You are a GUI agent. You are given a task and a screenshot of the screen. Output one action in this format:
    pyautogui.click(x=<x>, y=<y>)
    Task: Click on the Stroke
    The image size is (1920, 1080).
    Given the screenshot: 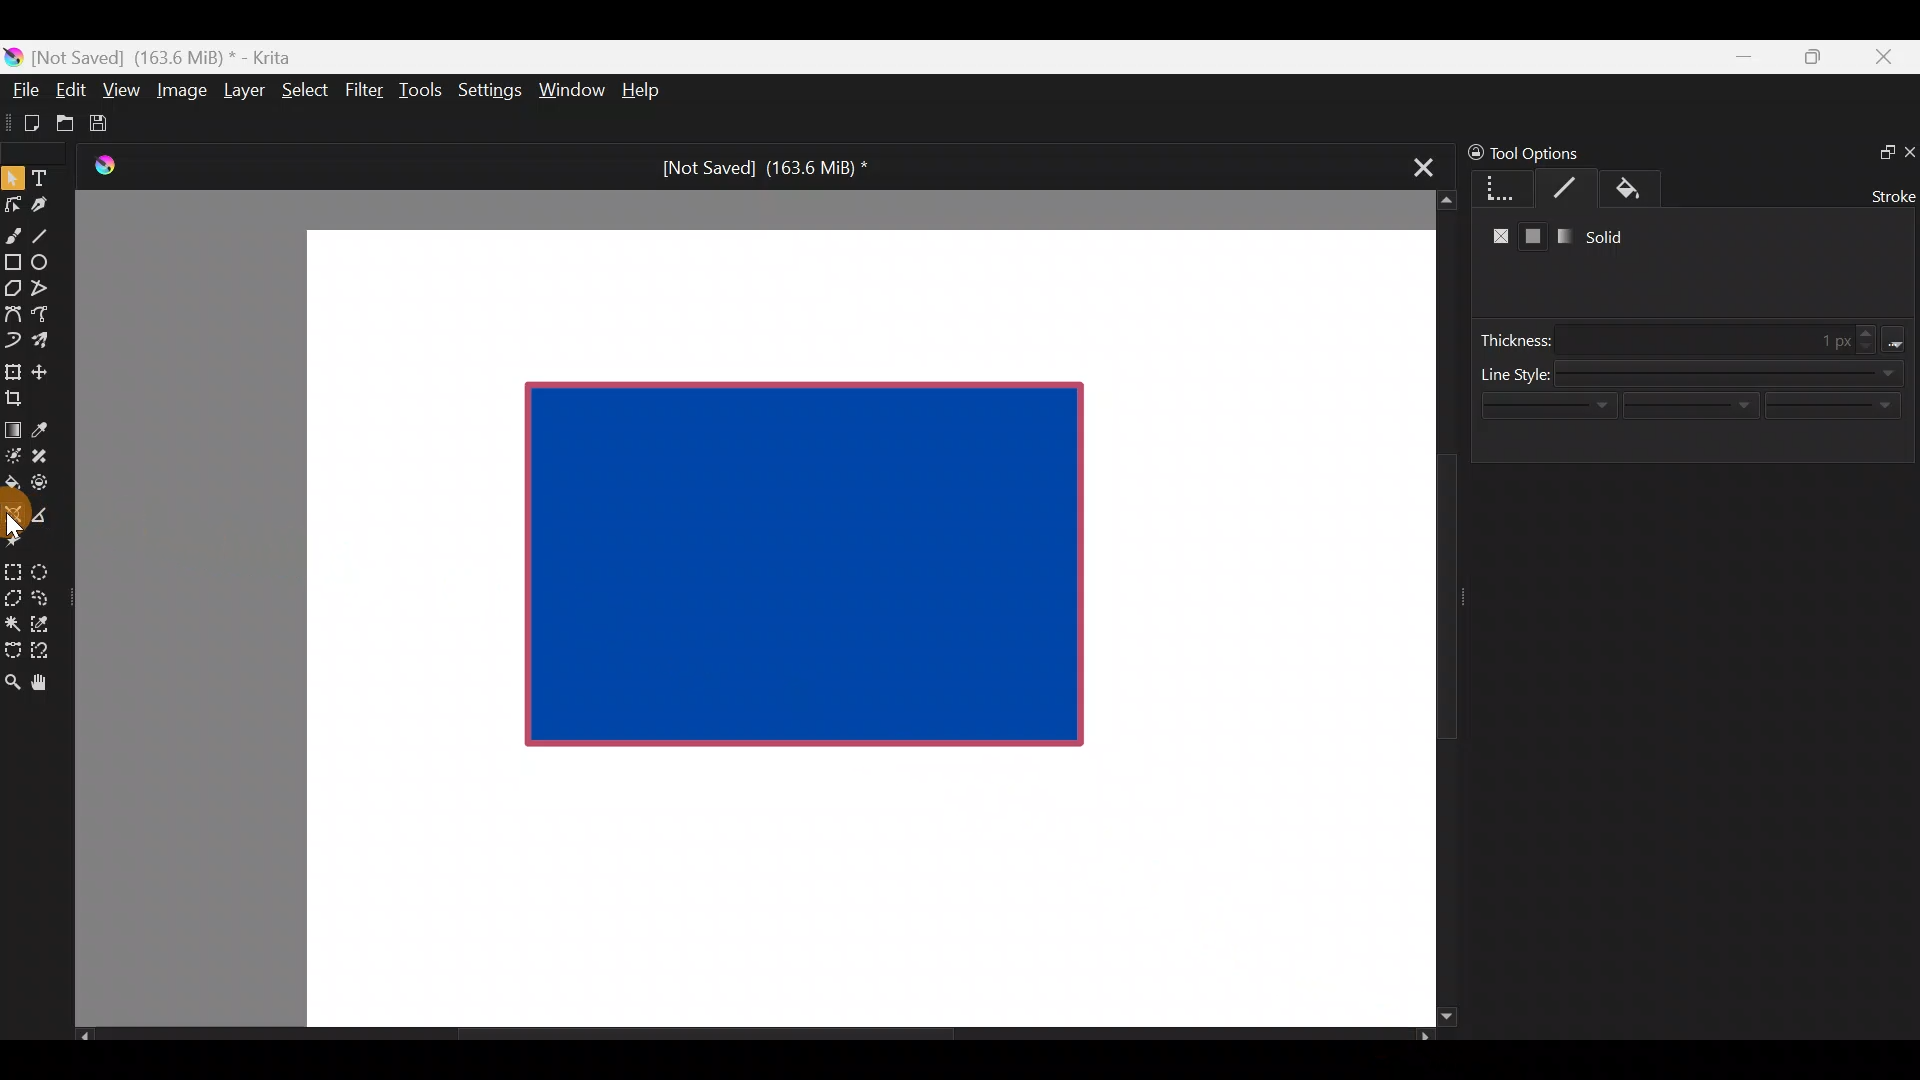 What is the action you would take?
    pyautogui.click(x=1889, y=194)
    